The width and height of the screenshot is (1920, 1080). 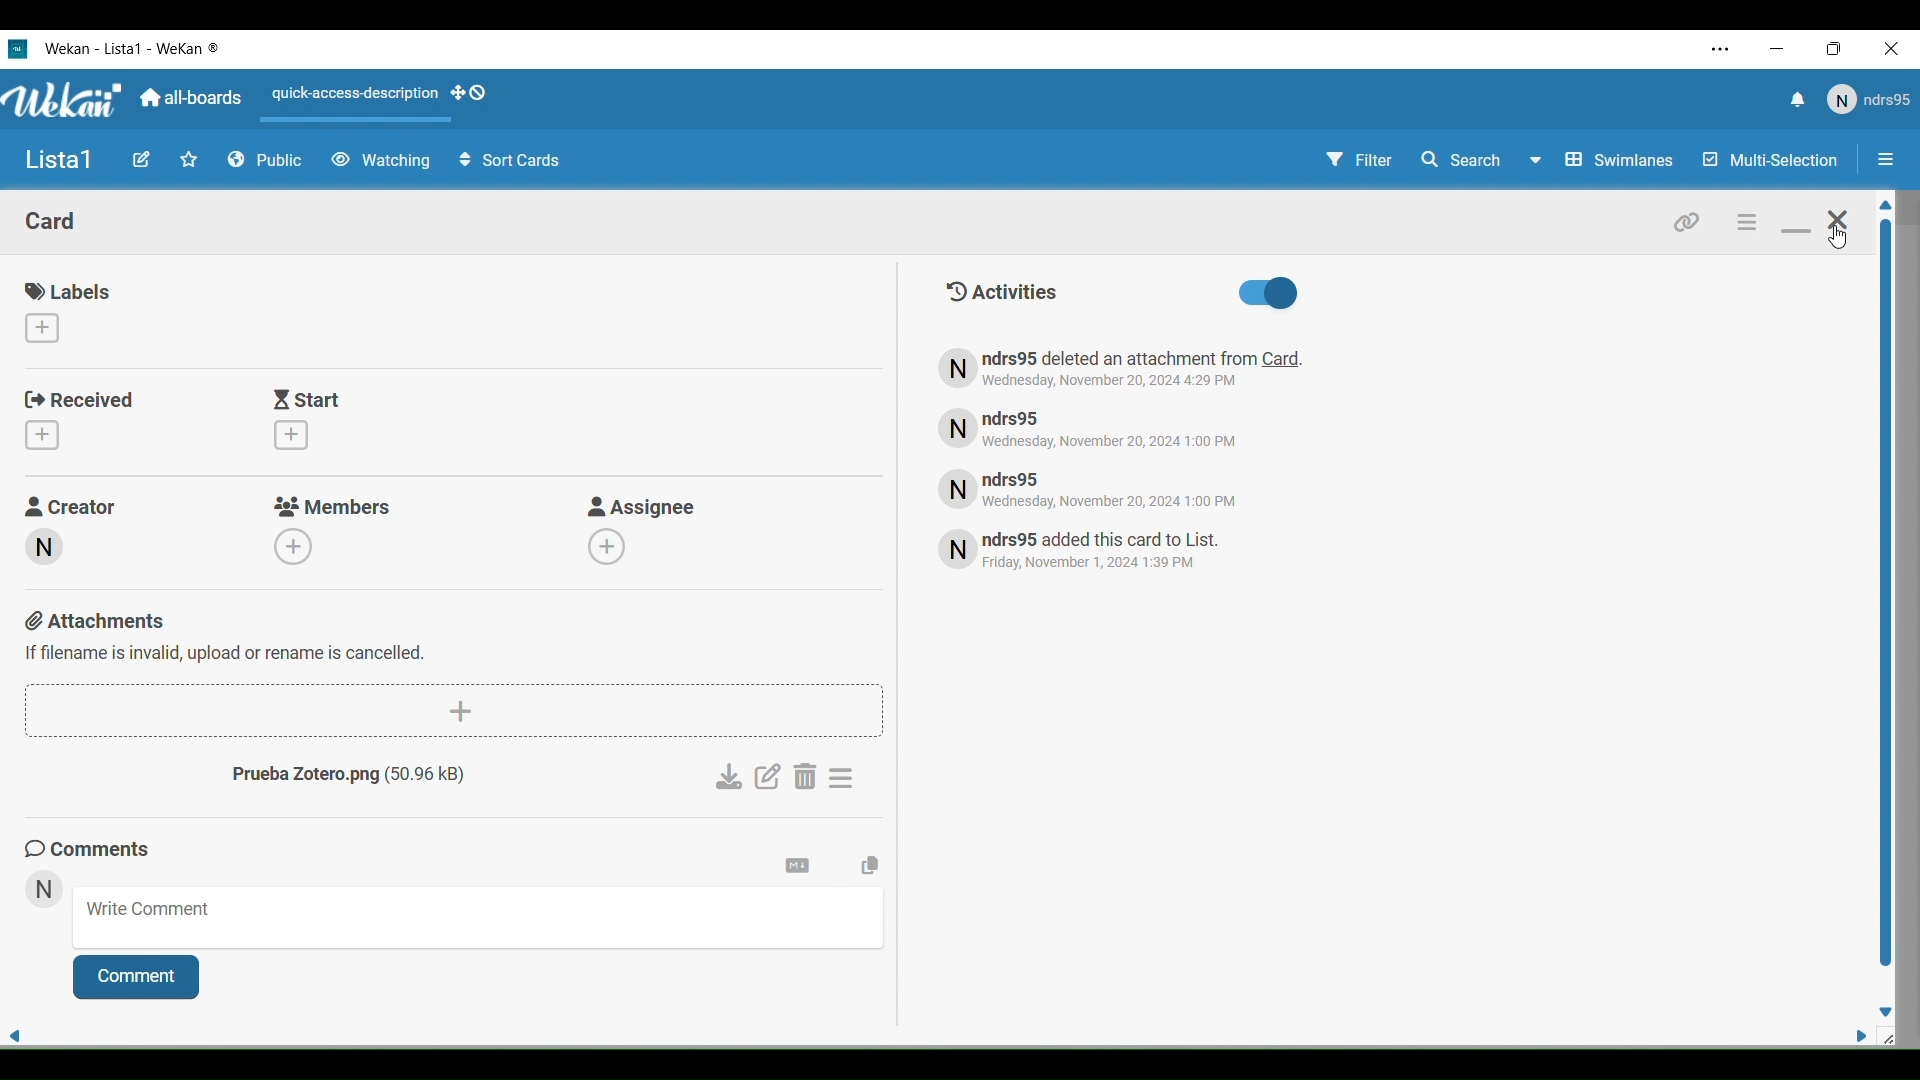 What do you see at coordinates (192, 98) in the screenshot?
I see `All Boards` at bounding box center [192, 98].